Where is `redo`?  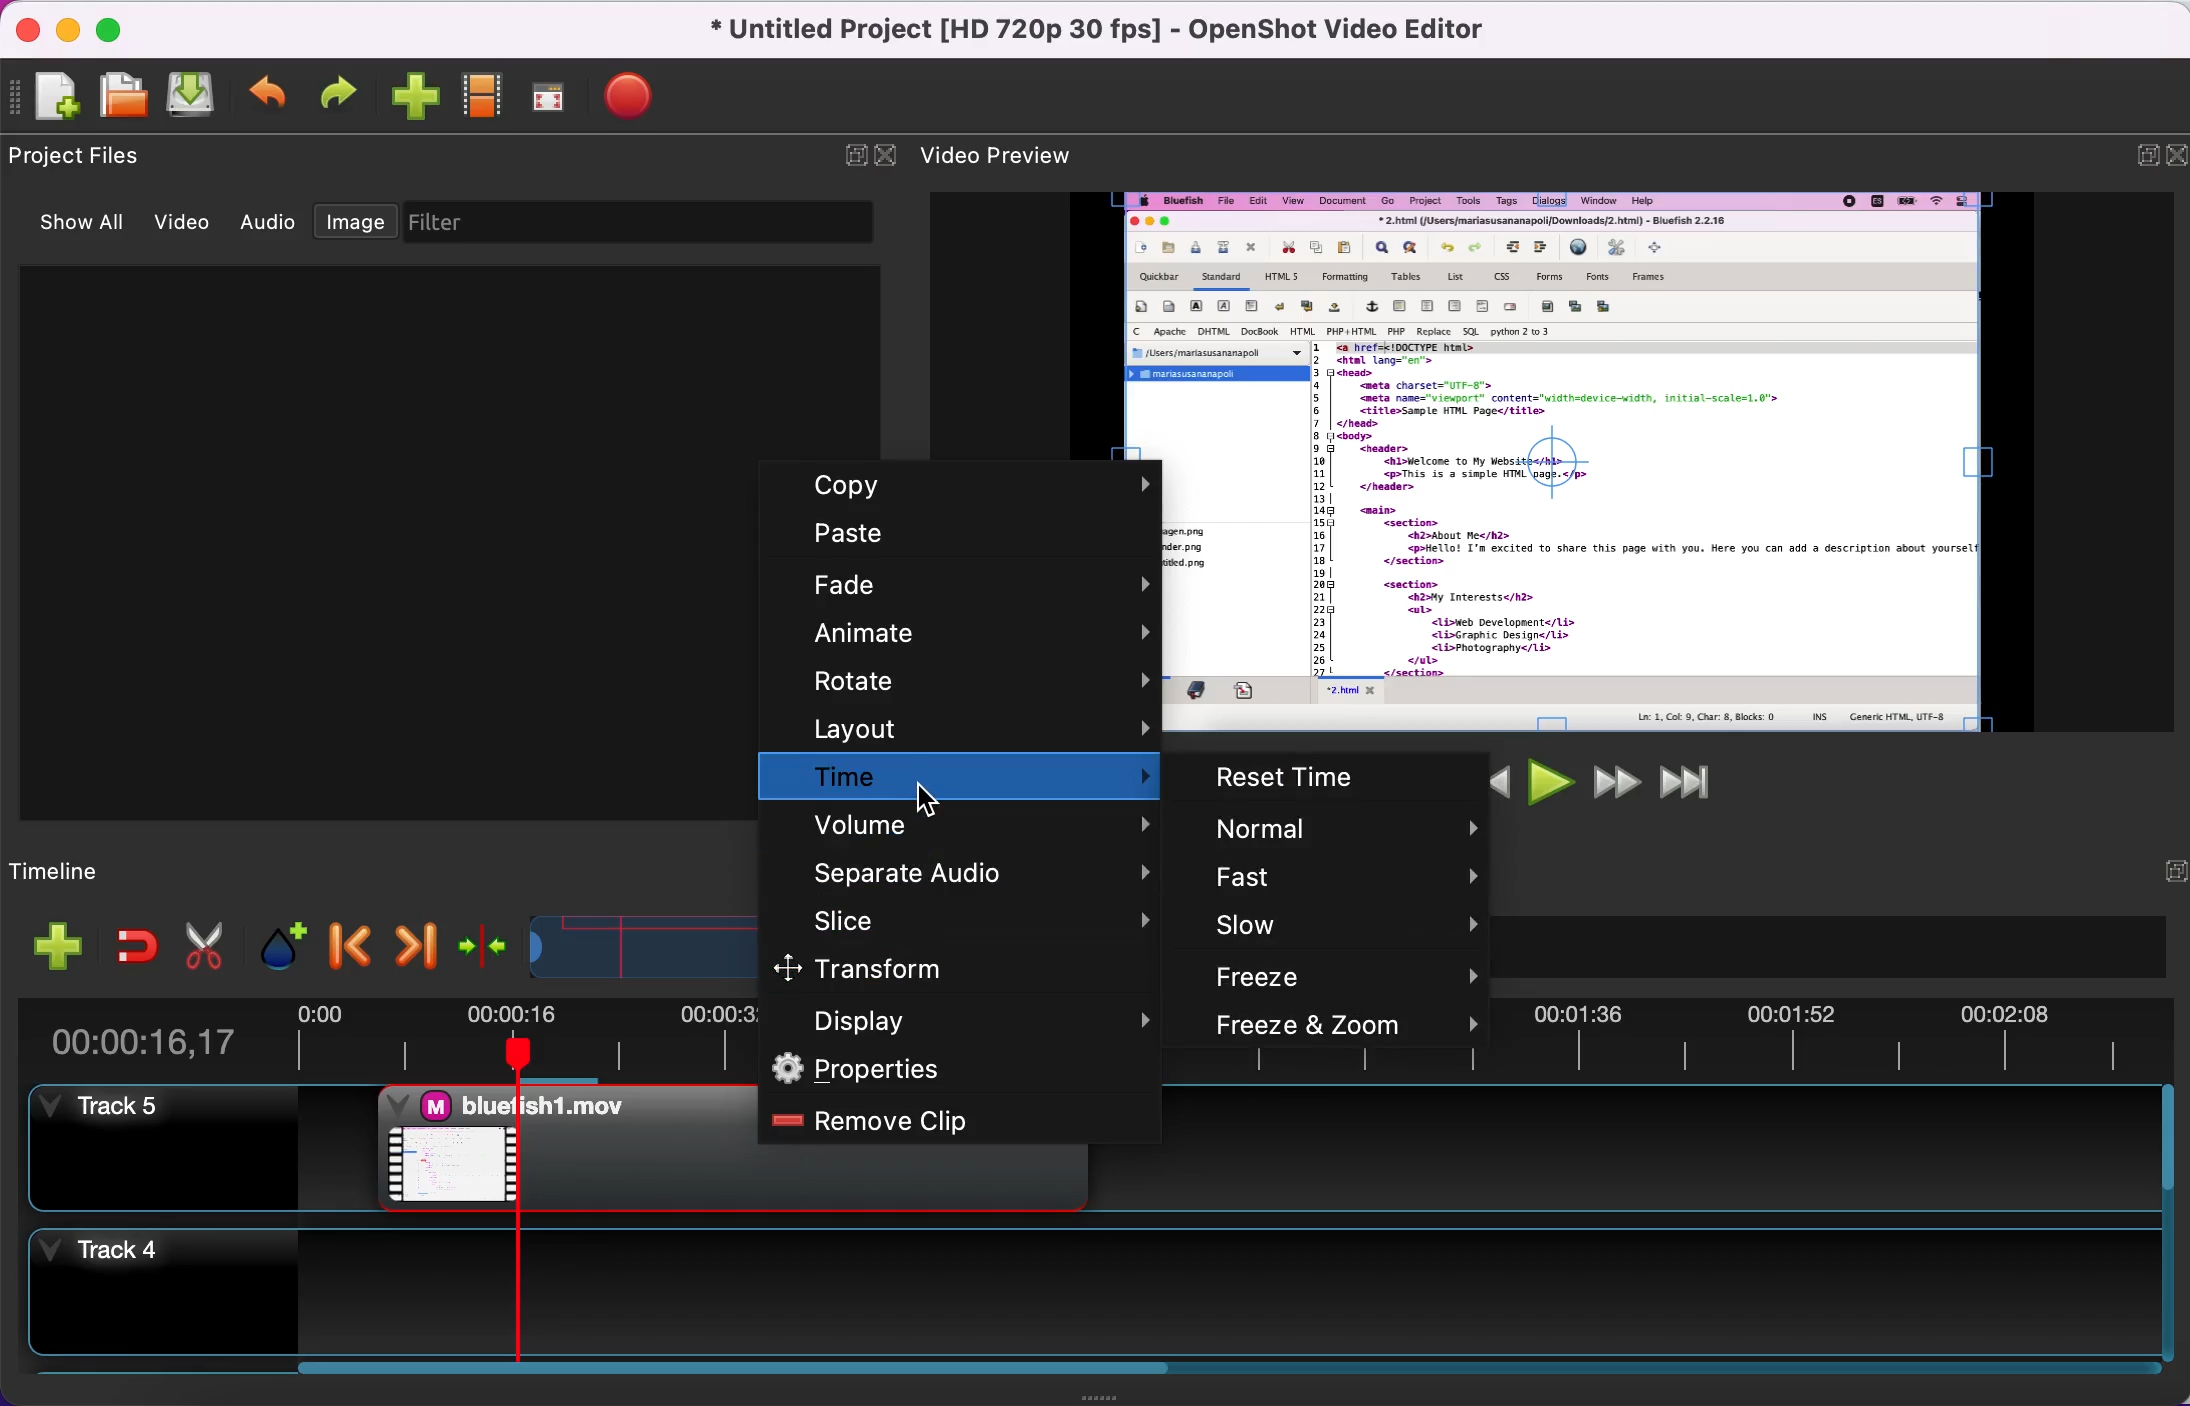
redo is located at coordinates (345, 93).